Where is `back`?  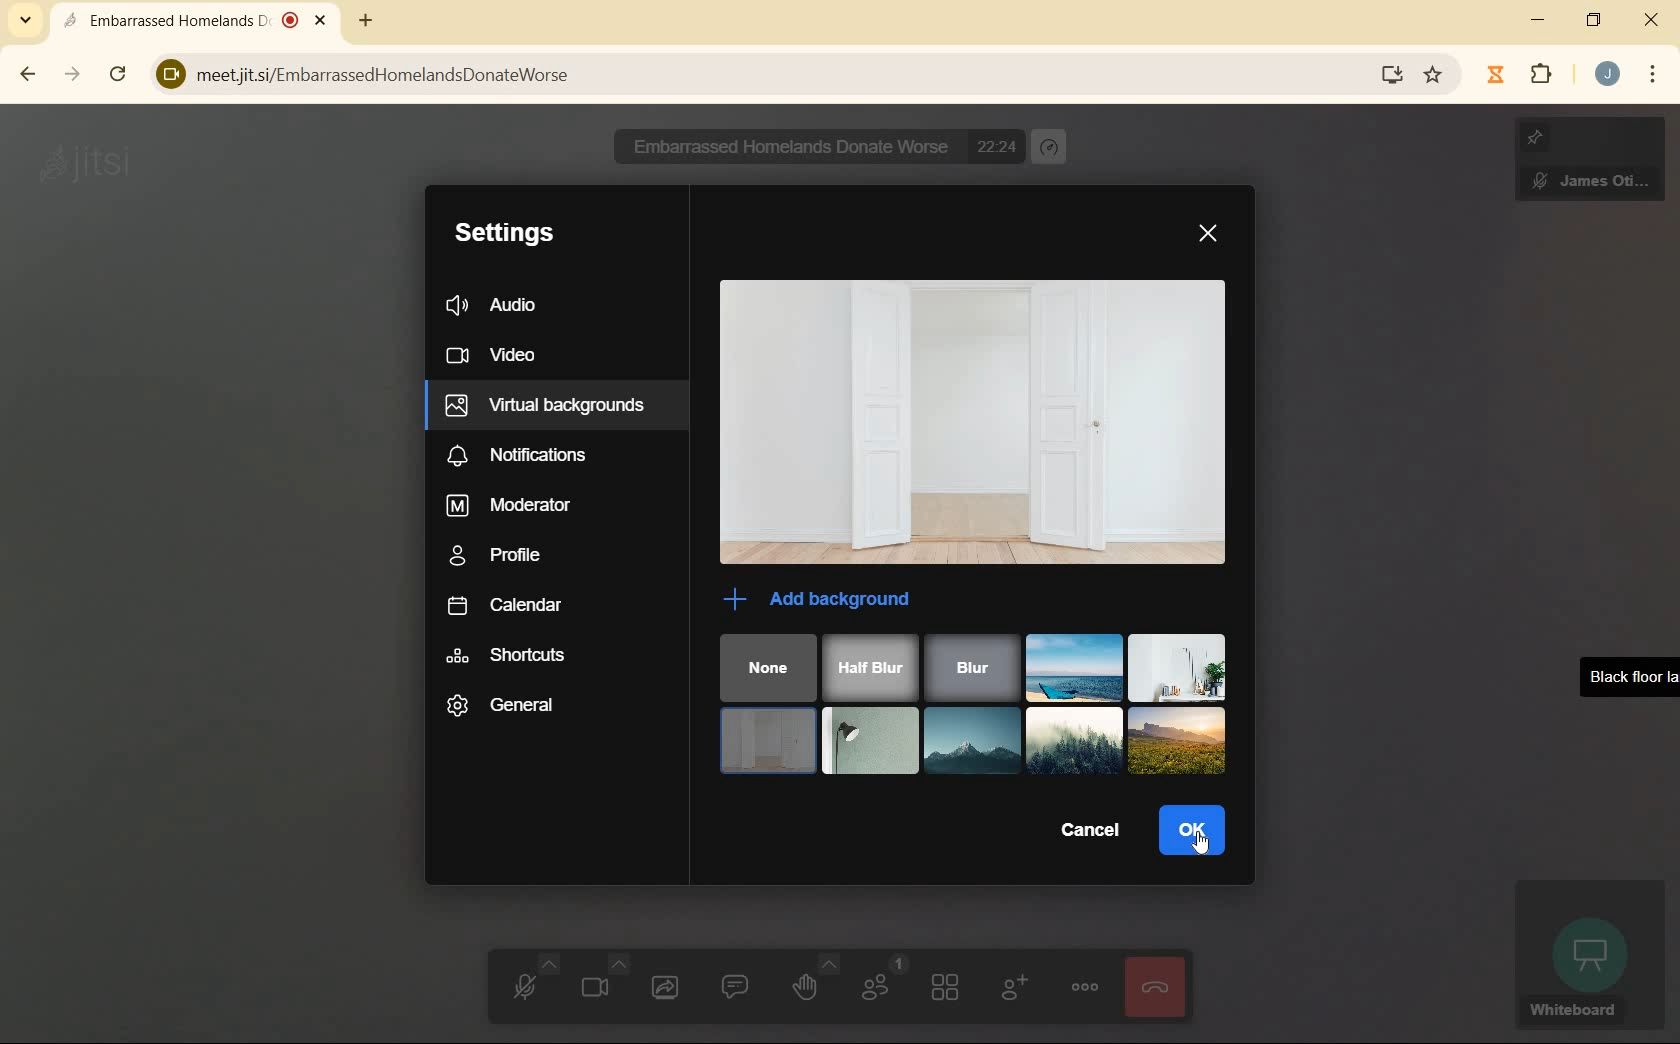 back is located at coordinates (29, 74).